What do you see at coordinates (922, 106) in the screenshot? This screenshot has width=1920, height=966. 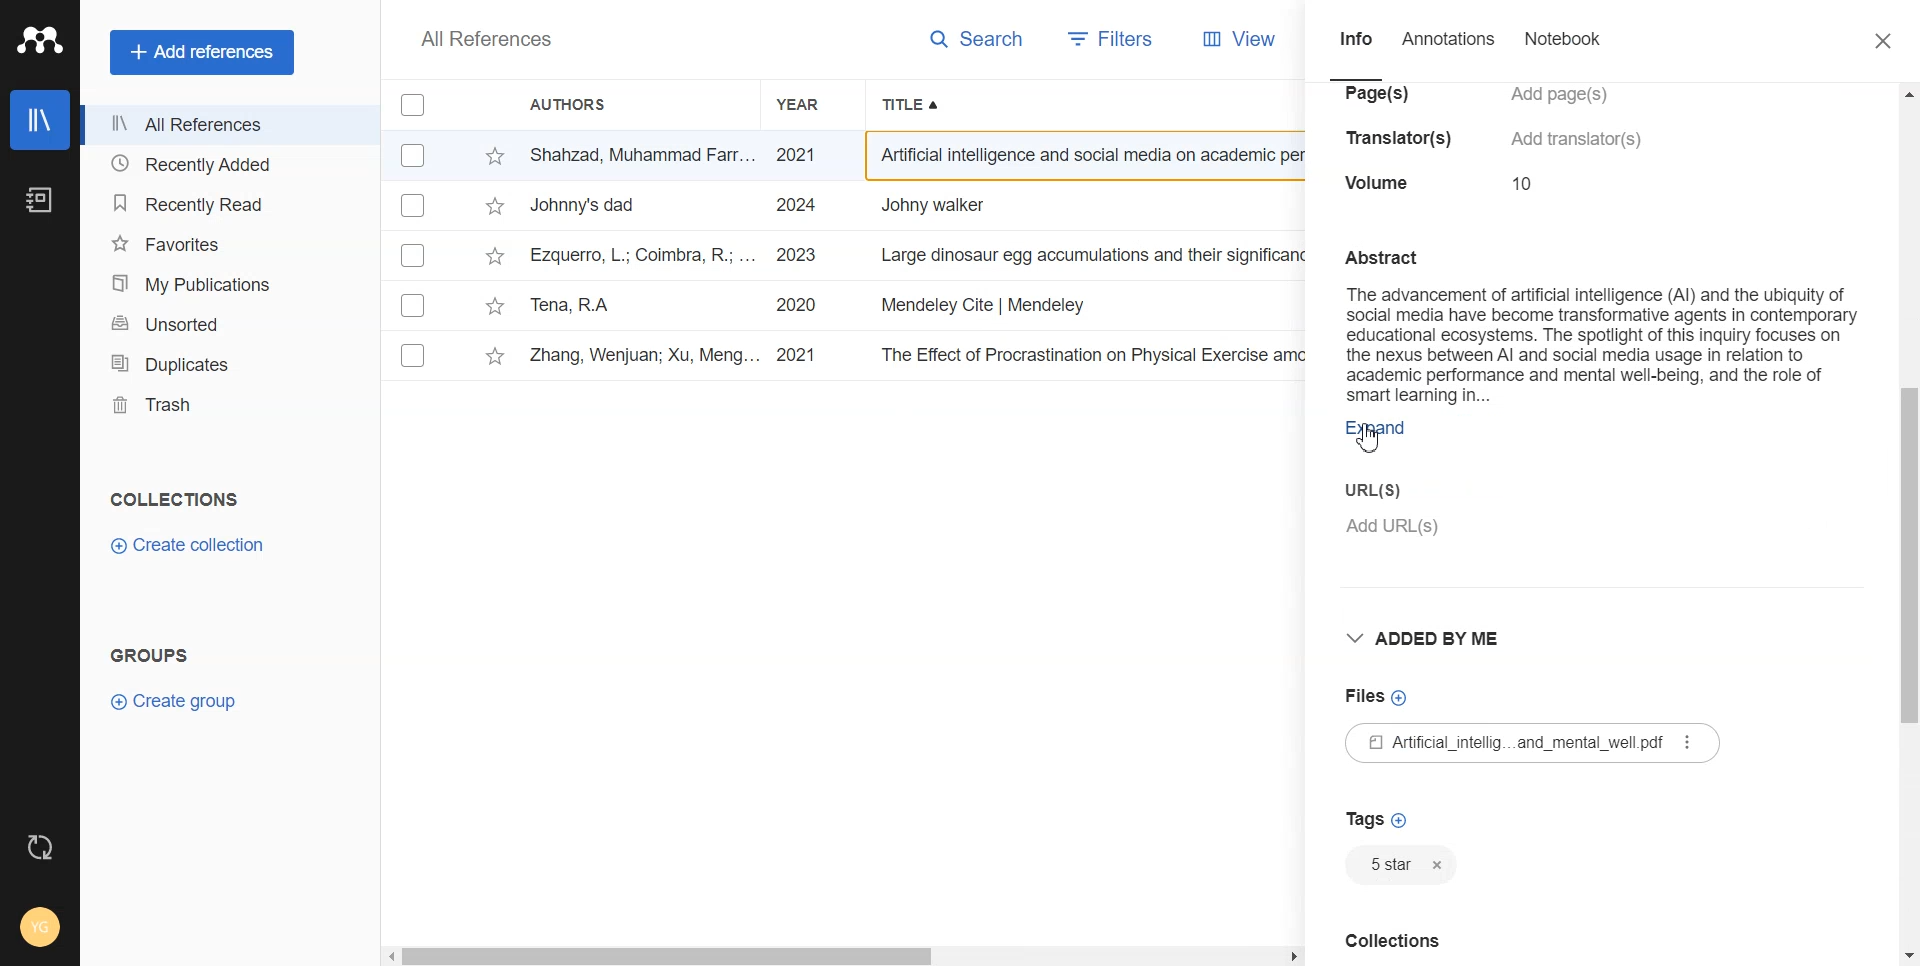 I see `Title` at bounding box center [922, 106].